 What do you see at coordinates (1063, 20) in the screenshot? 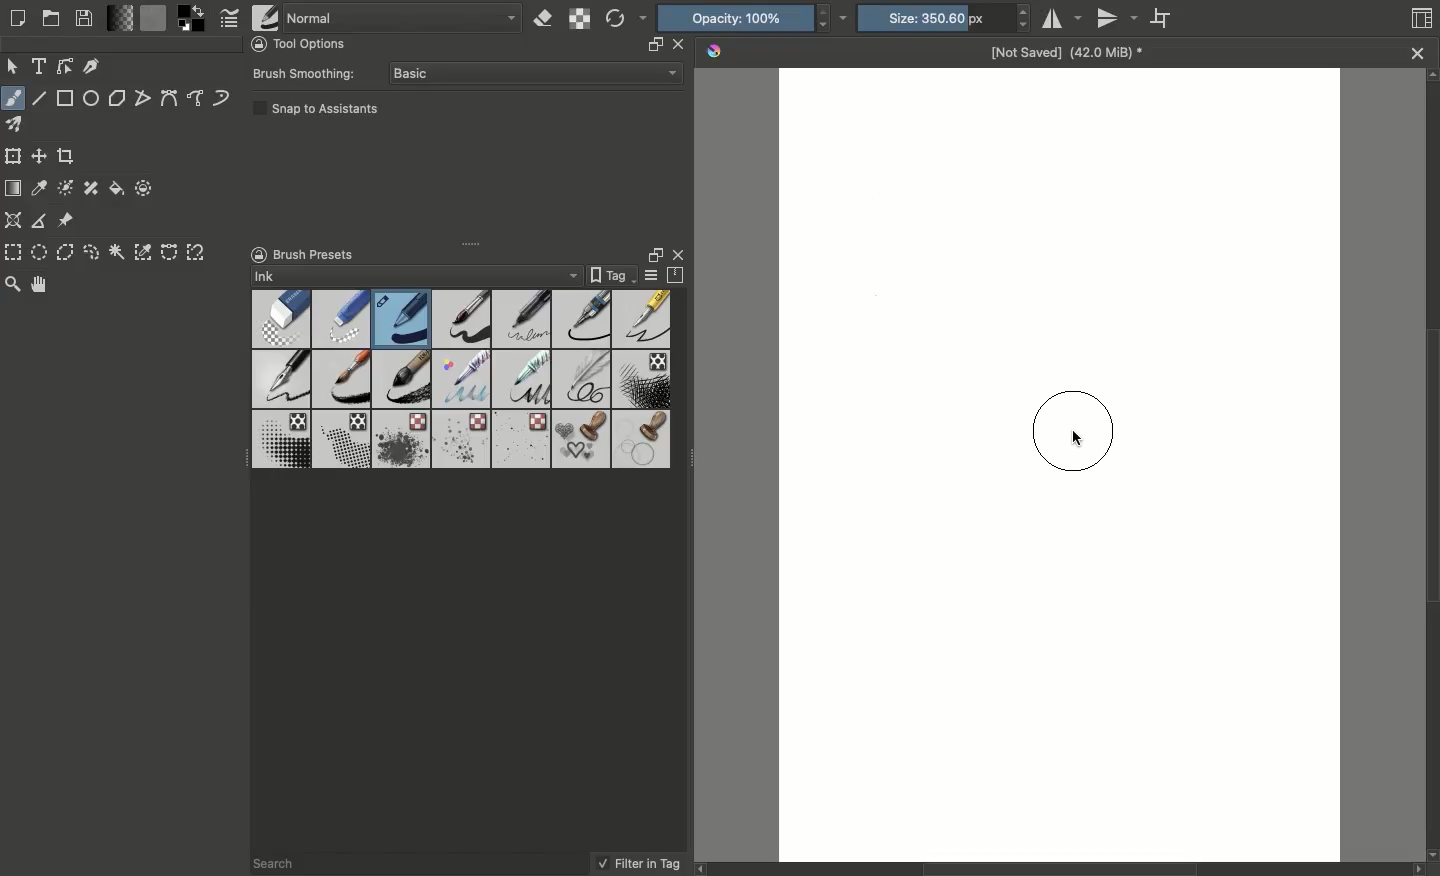
I see `Horizontal mirror` at bounding box center [1063, 20].